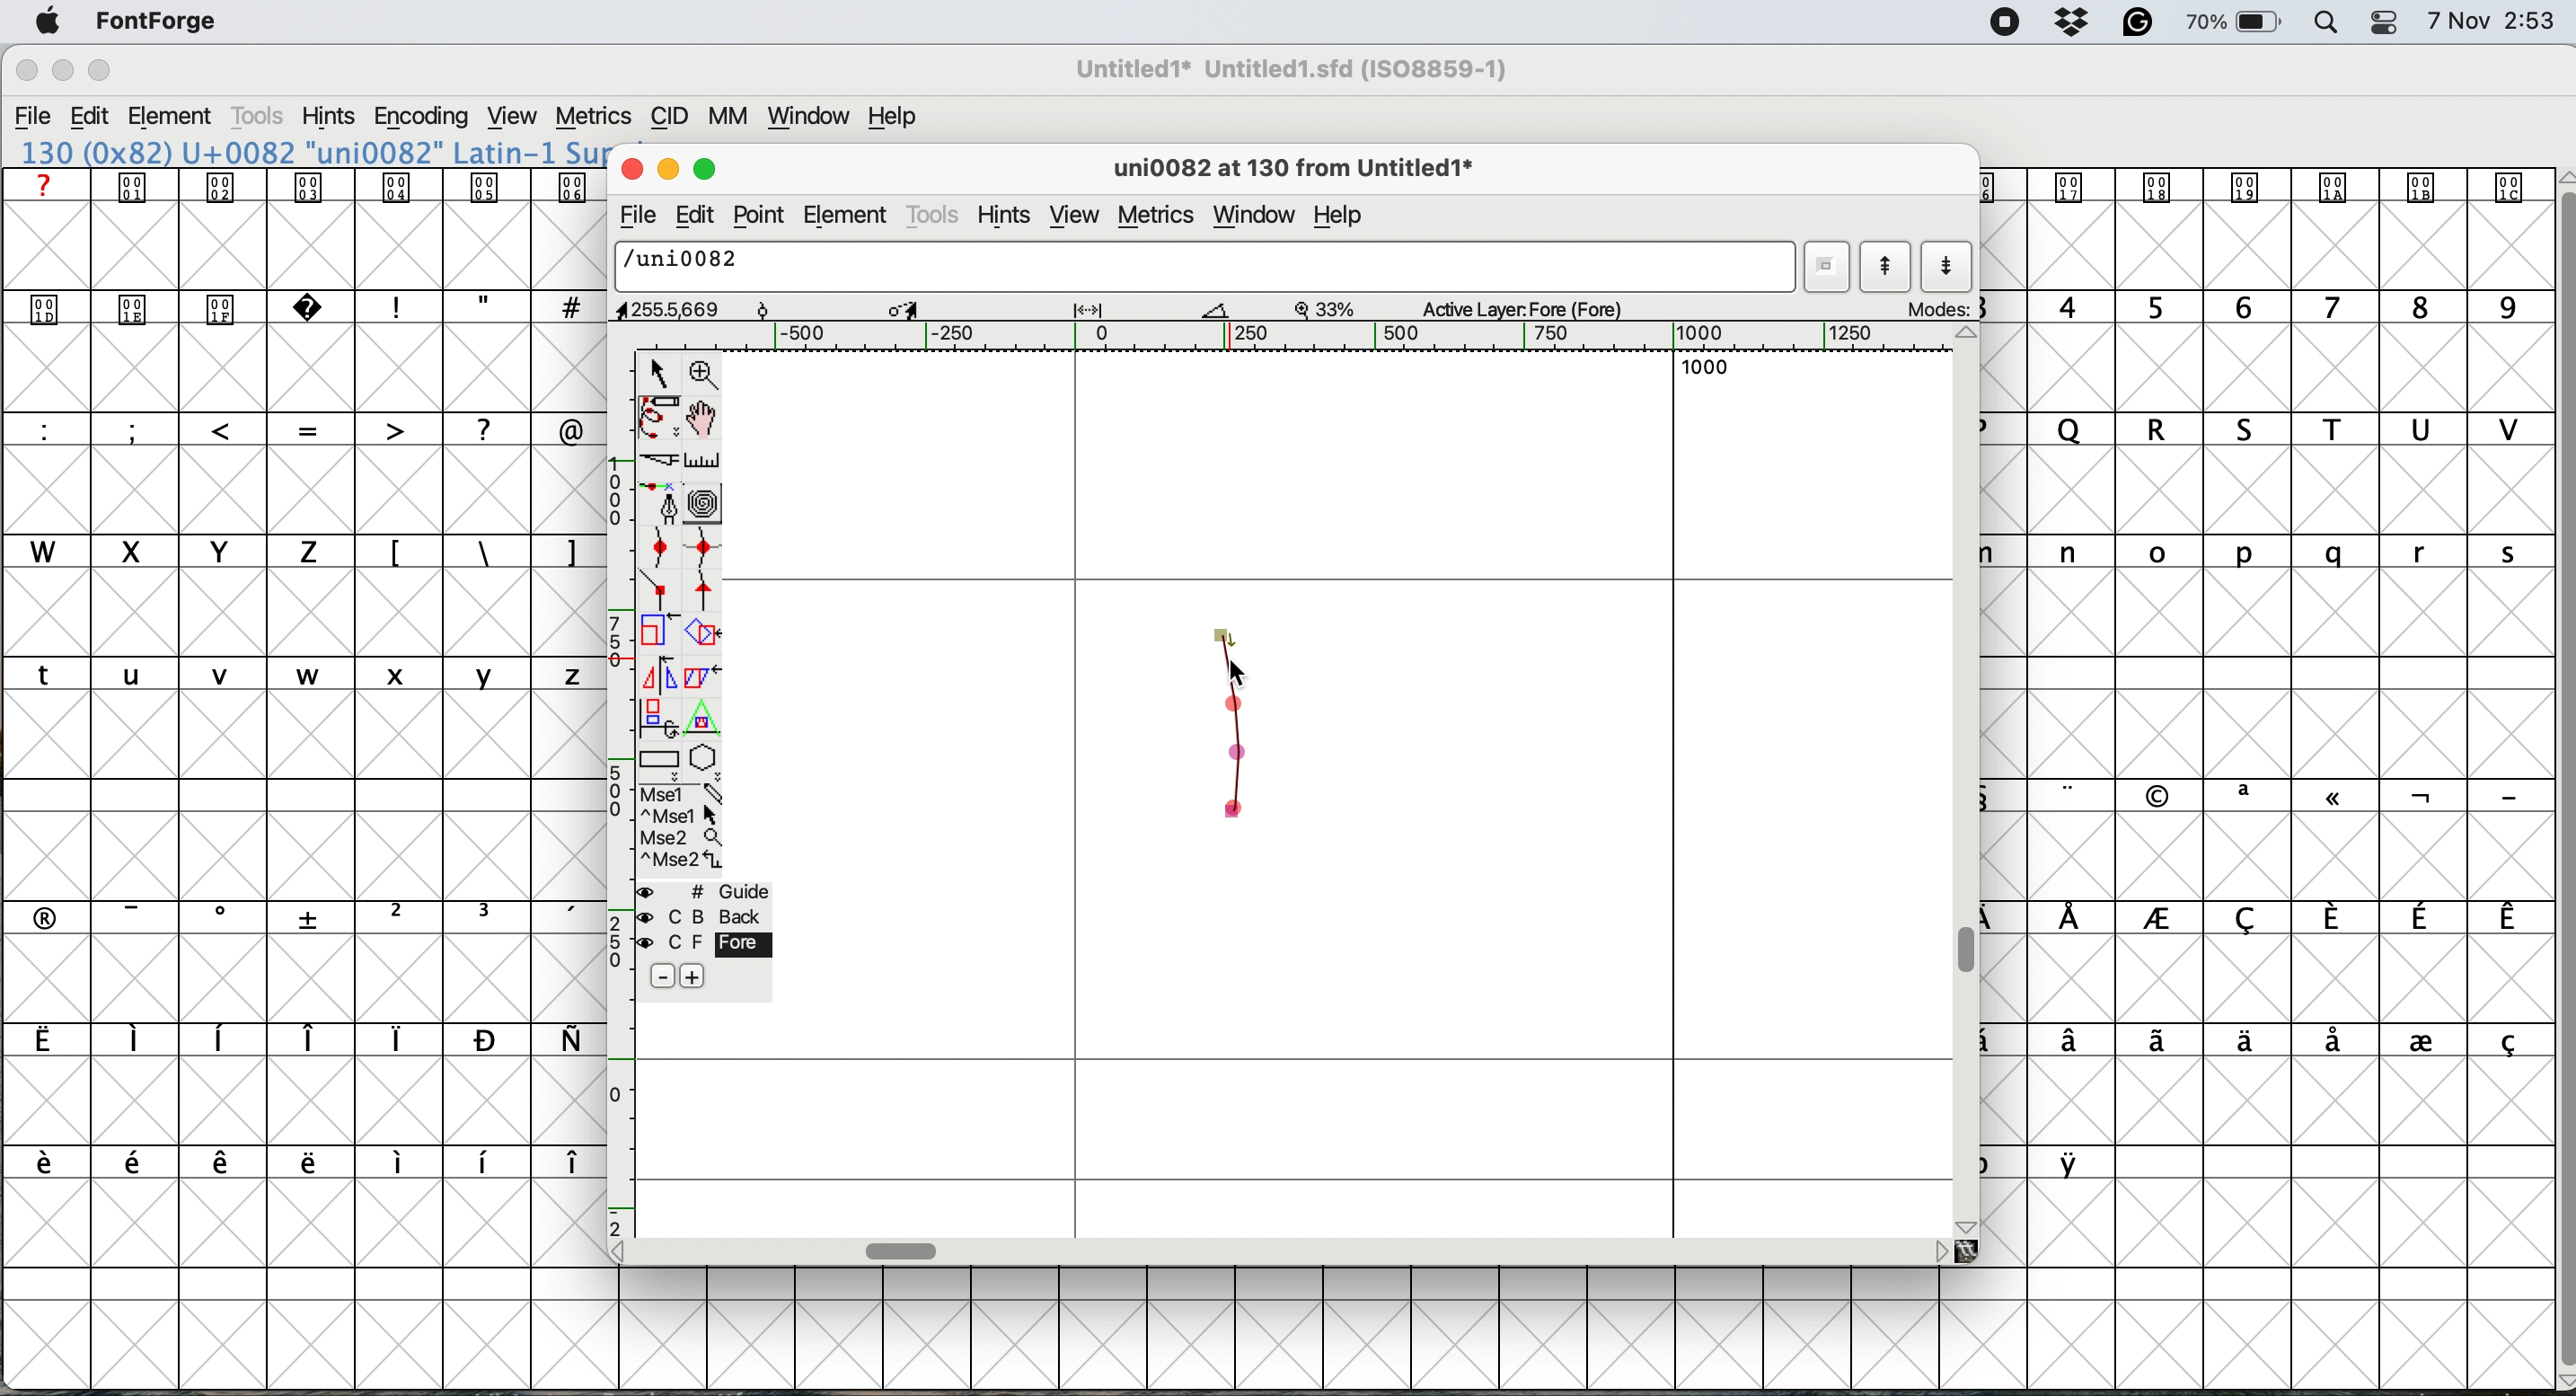 The width and height of the screenshot is (2576, 1396). I want to click on horizontal scale, so click(904, 1247).